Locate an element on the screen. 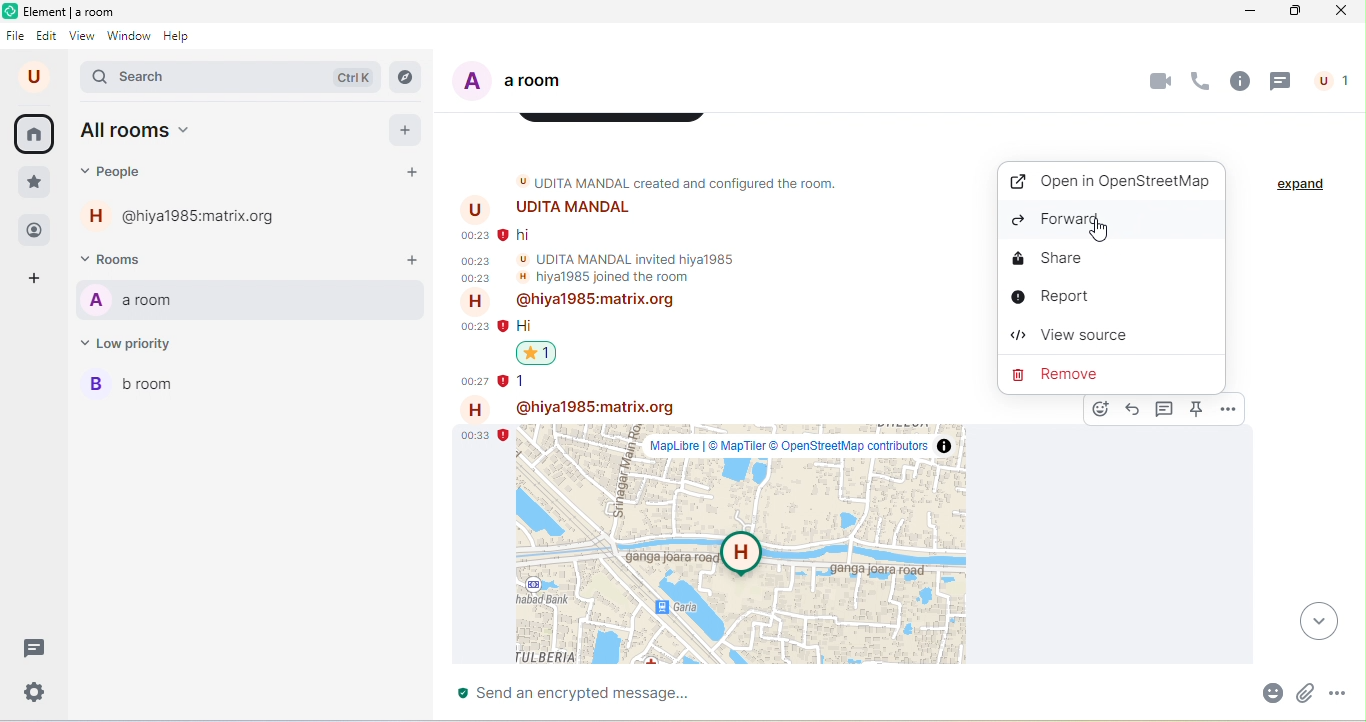 This screenshot has width=1366, height=722. thread is located at coordinates (1281, 82).